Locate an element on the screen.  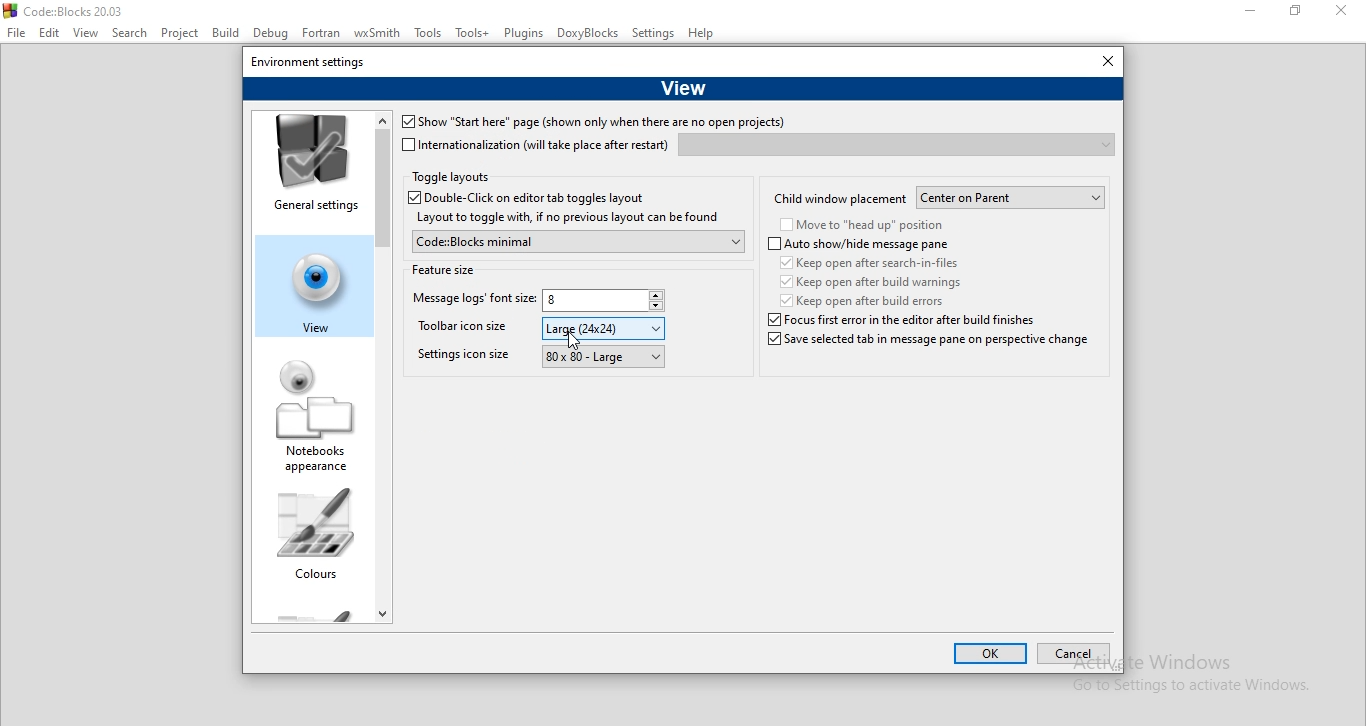
View is located at coordinates (86, 34).